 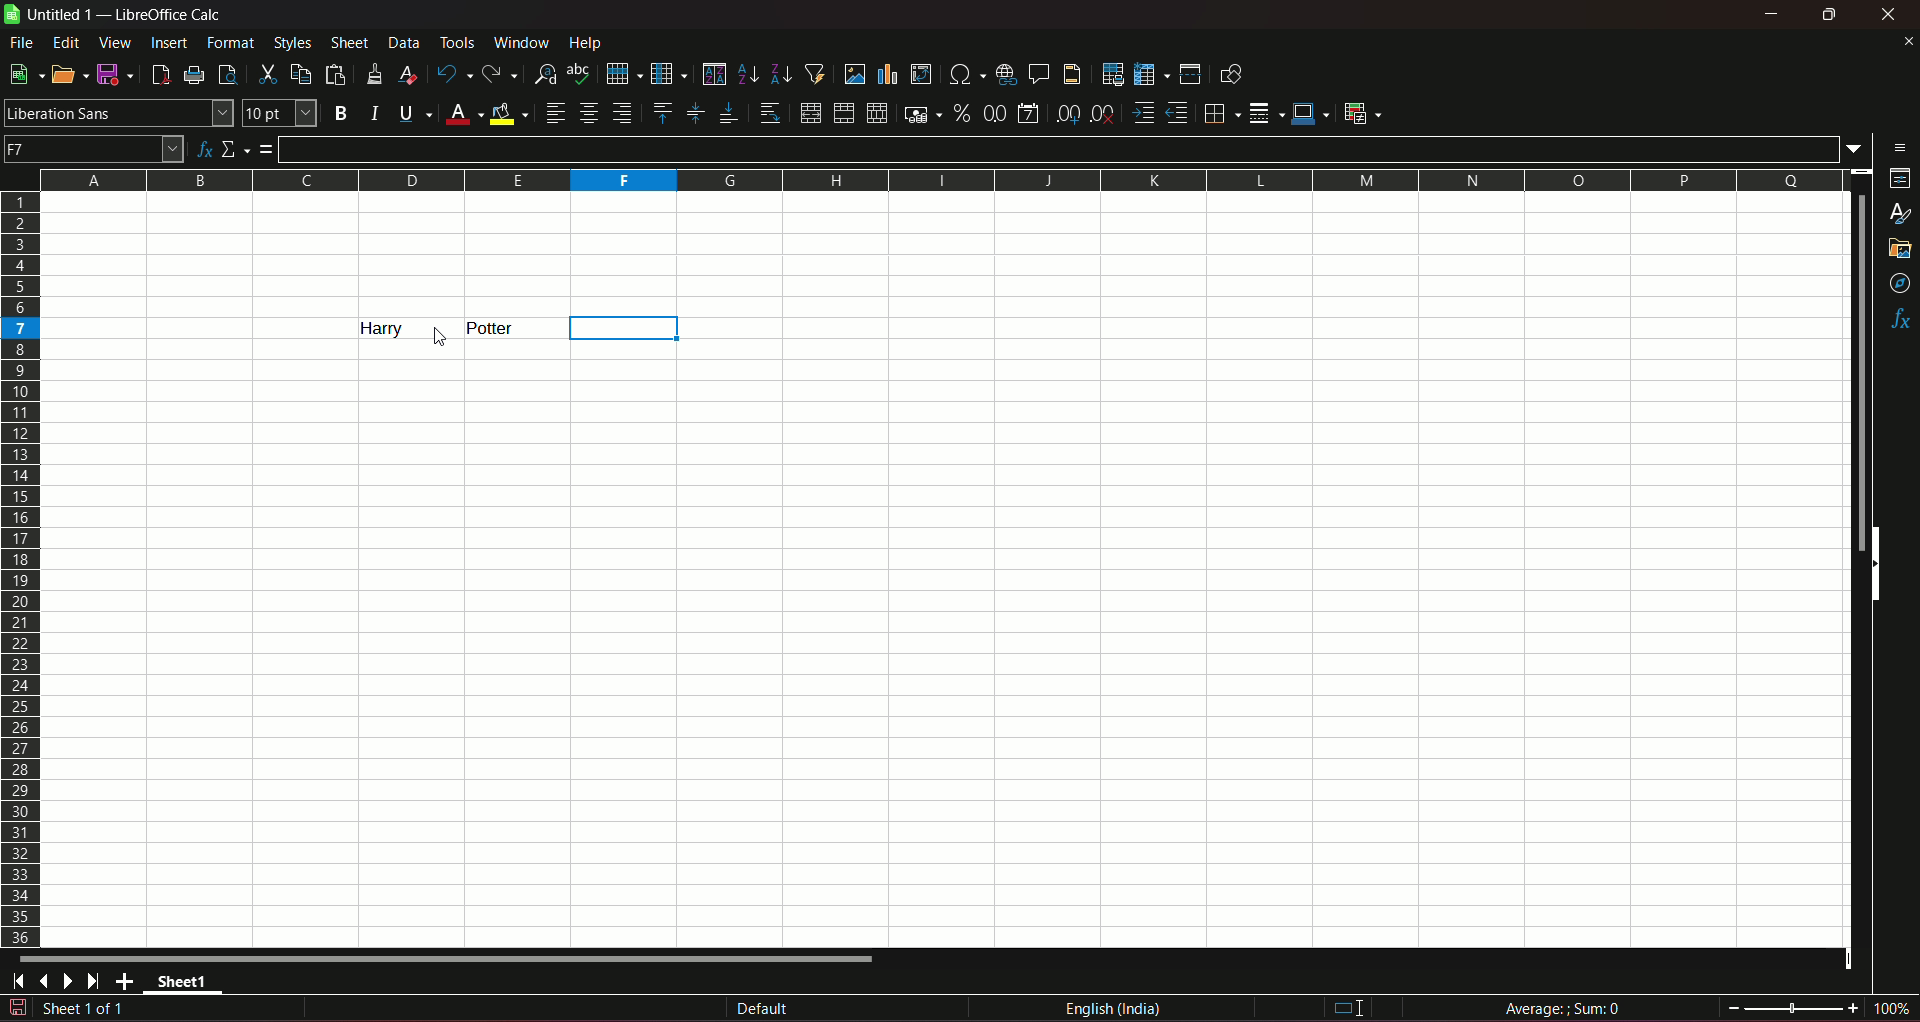 I want to click on scroll to last, so click(x=99, y=982).